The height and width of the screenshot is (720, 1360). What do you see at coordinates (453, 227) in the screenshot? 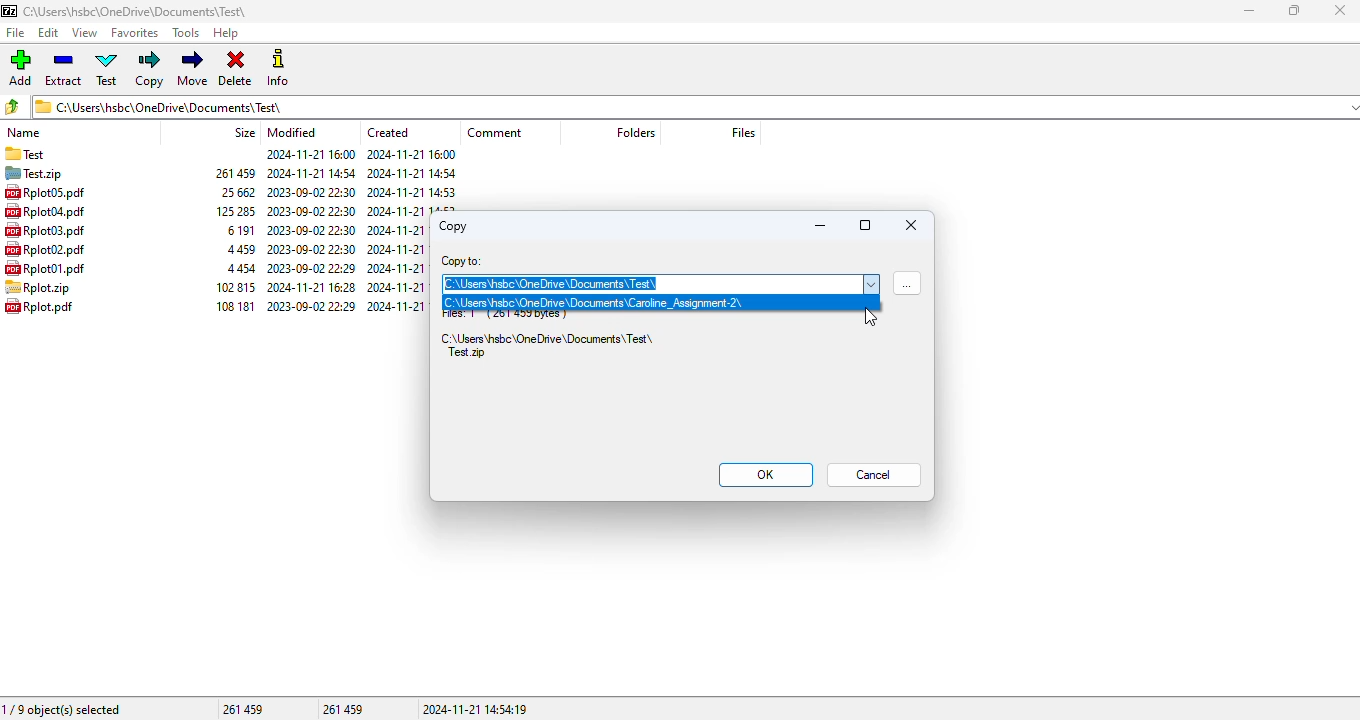
I see `copy` at bounding box center [453, 227].